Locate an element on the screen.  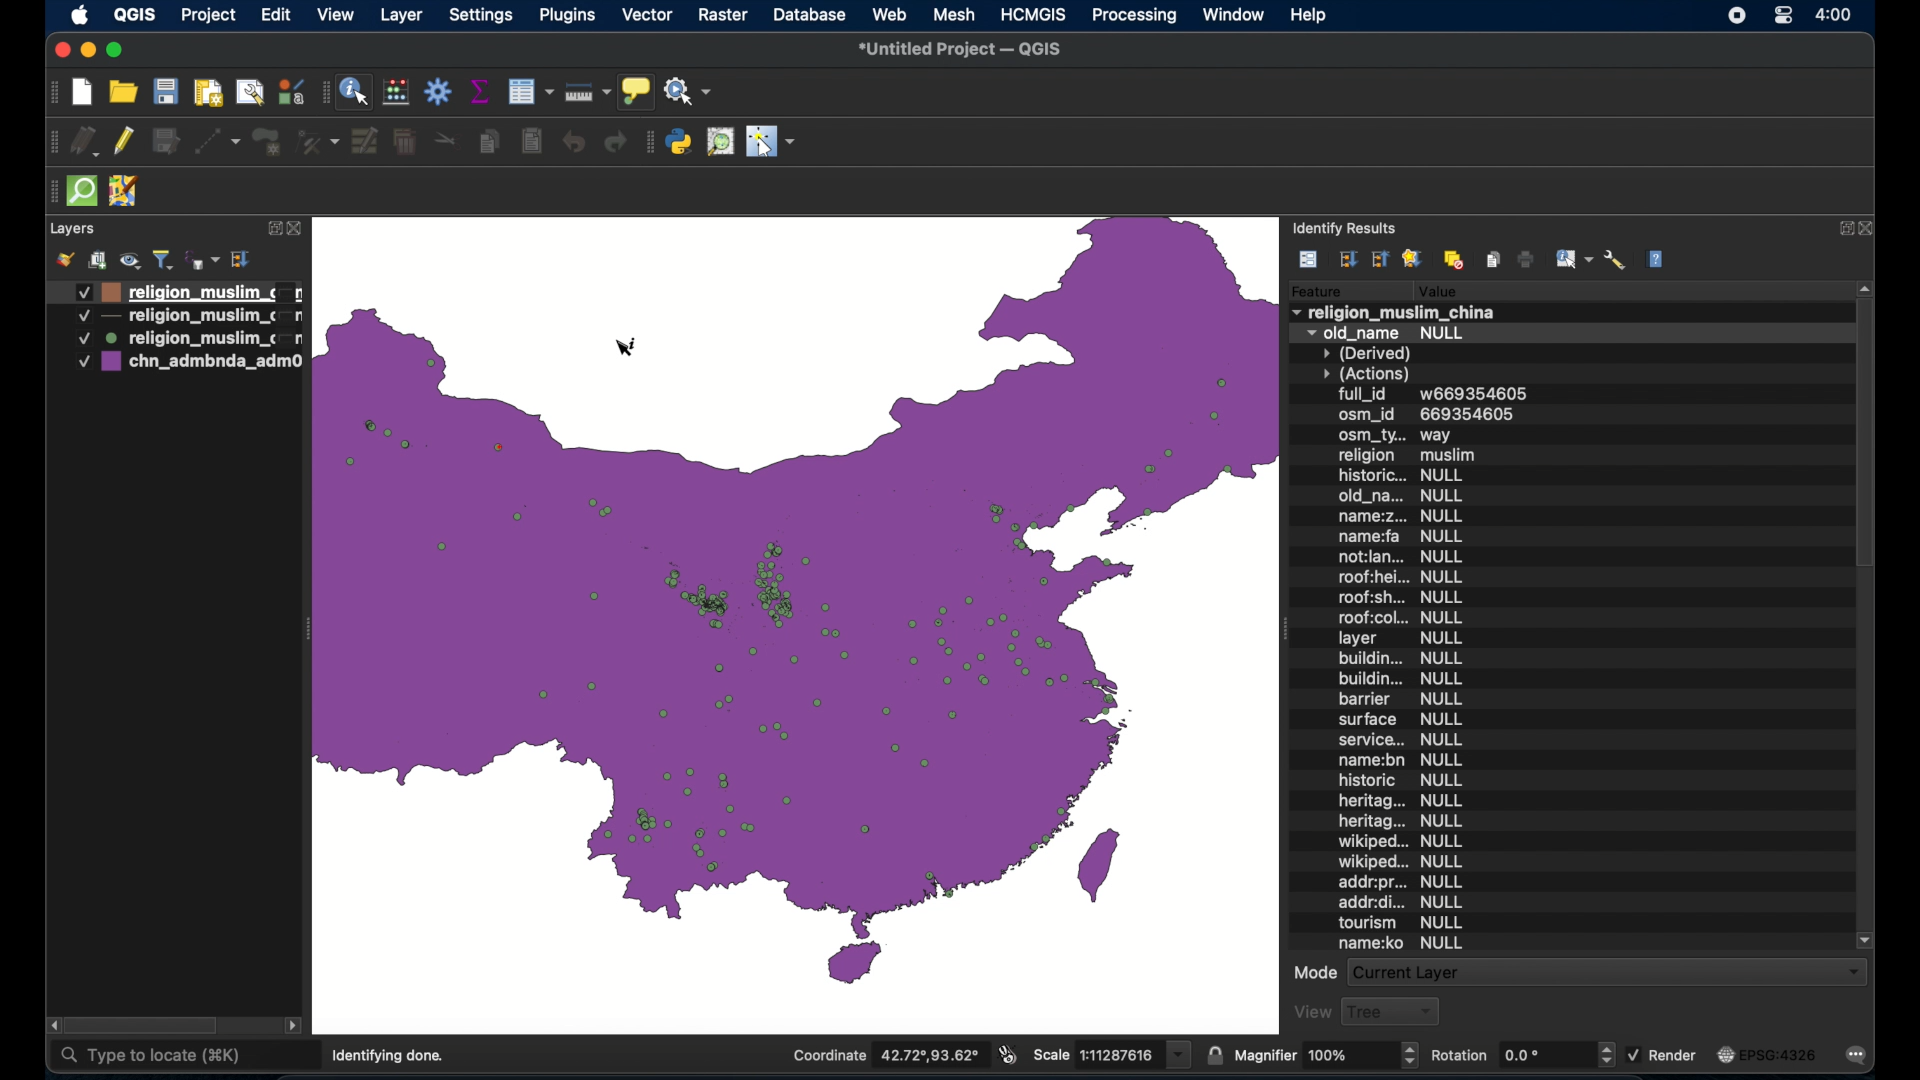
wikiped is located at coordinates (1400, 842).